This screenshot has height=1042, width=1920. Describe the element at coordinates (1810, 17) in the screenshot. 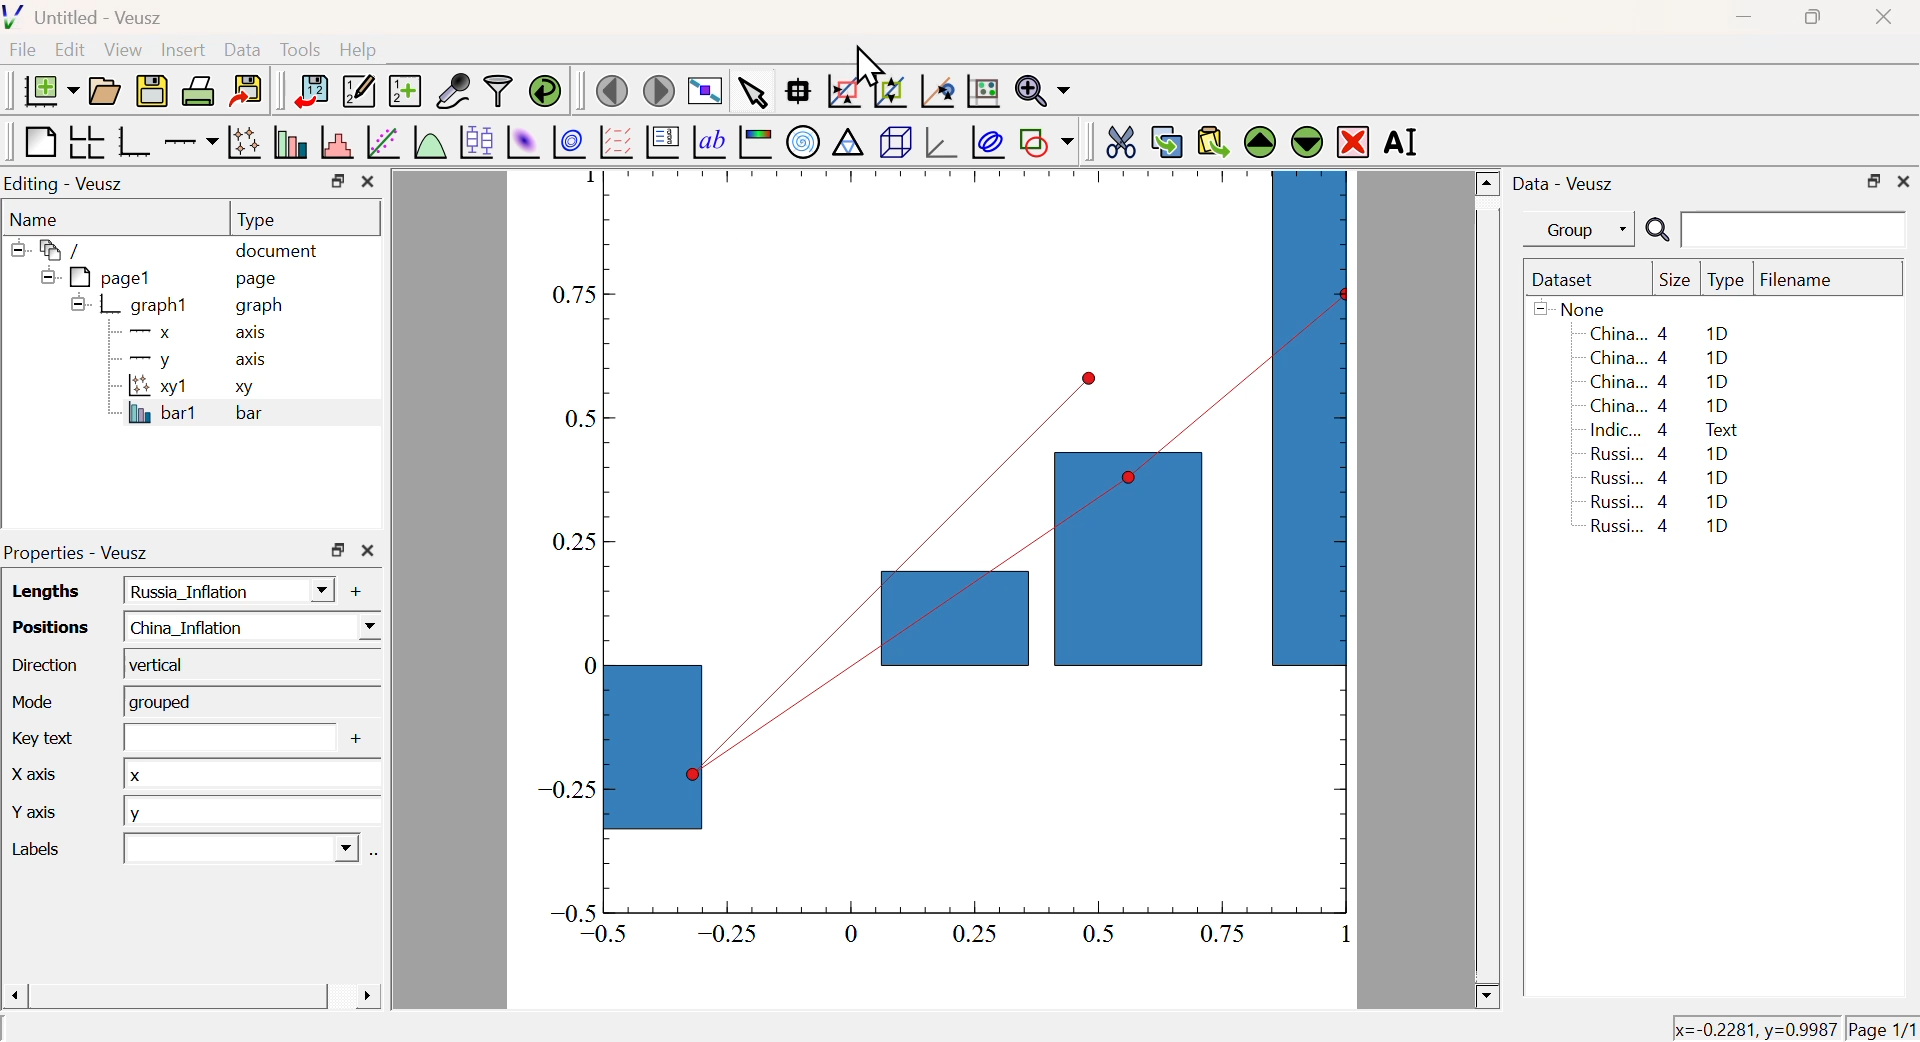

I see `Restore Down` at that location.